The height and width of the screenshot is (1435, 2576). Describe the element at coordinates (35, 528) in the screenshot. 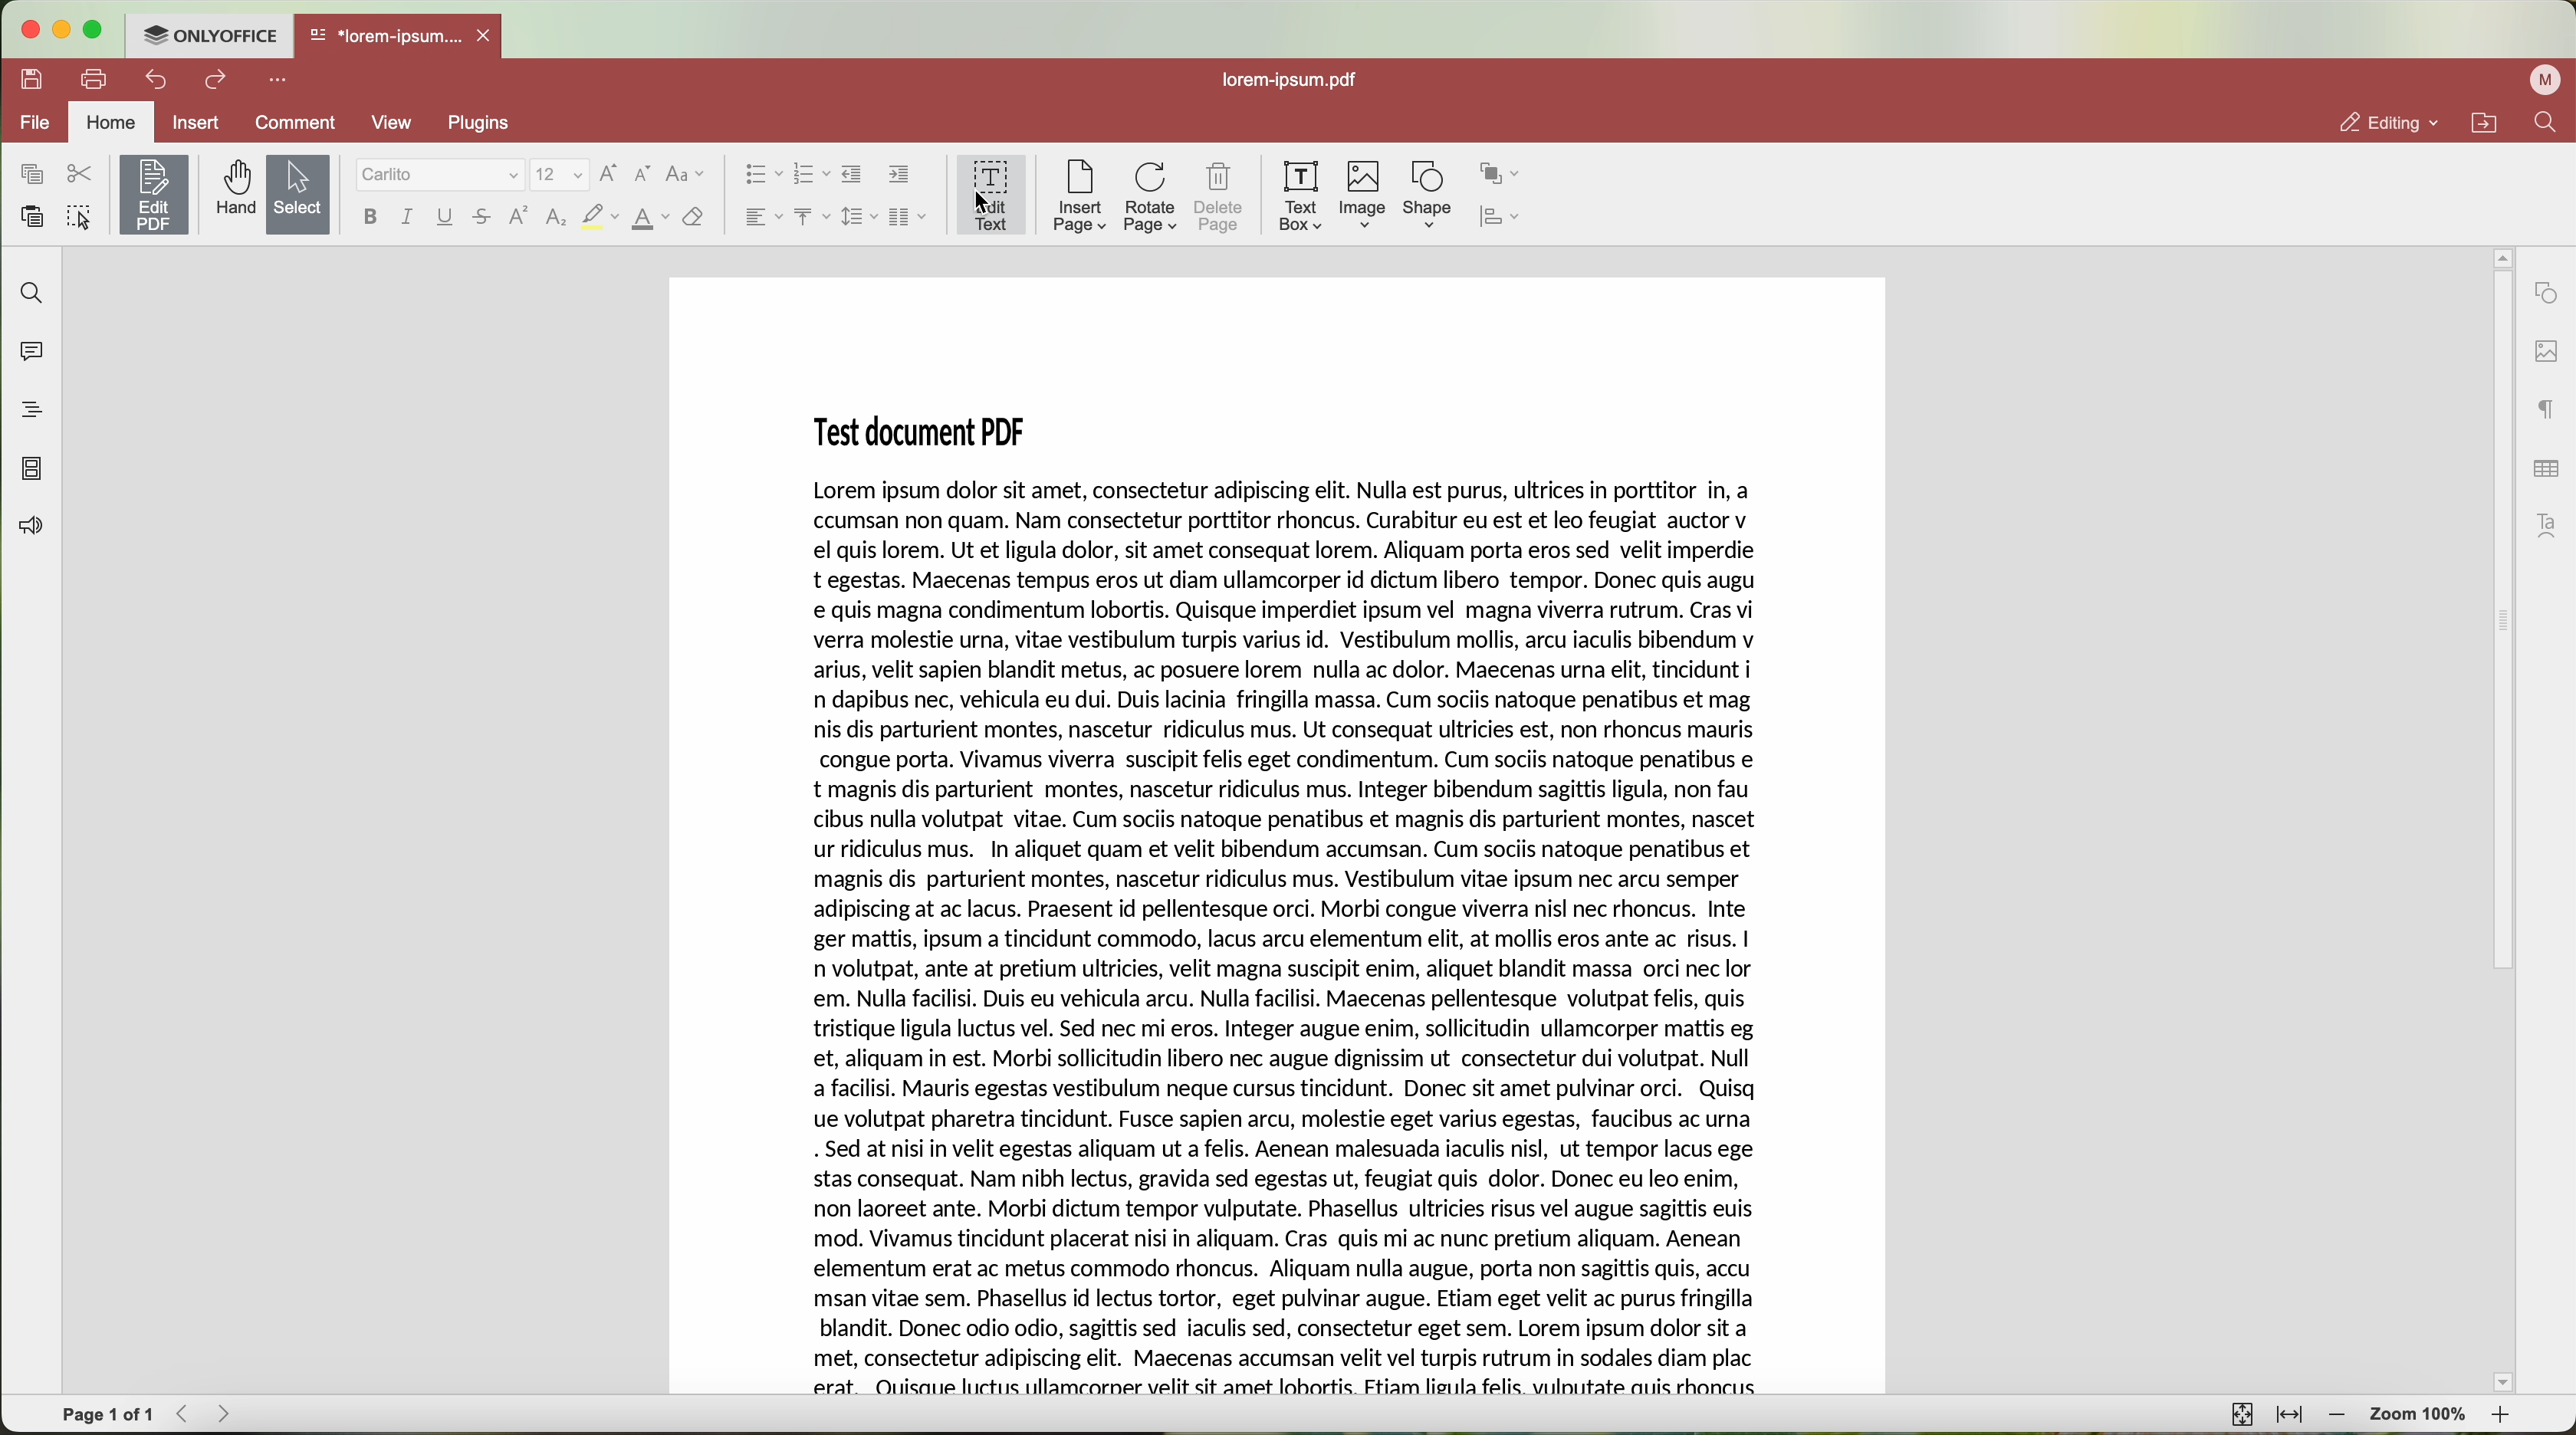

I see `feedback & support` at that location.